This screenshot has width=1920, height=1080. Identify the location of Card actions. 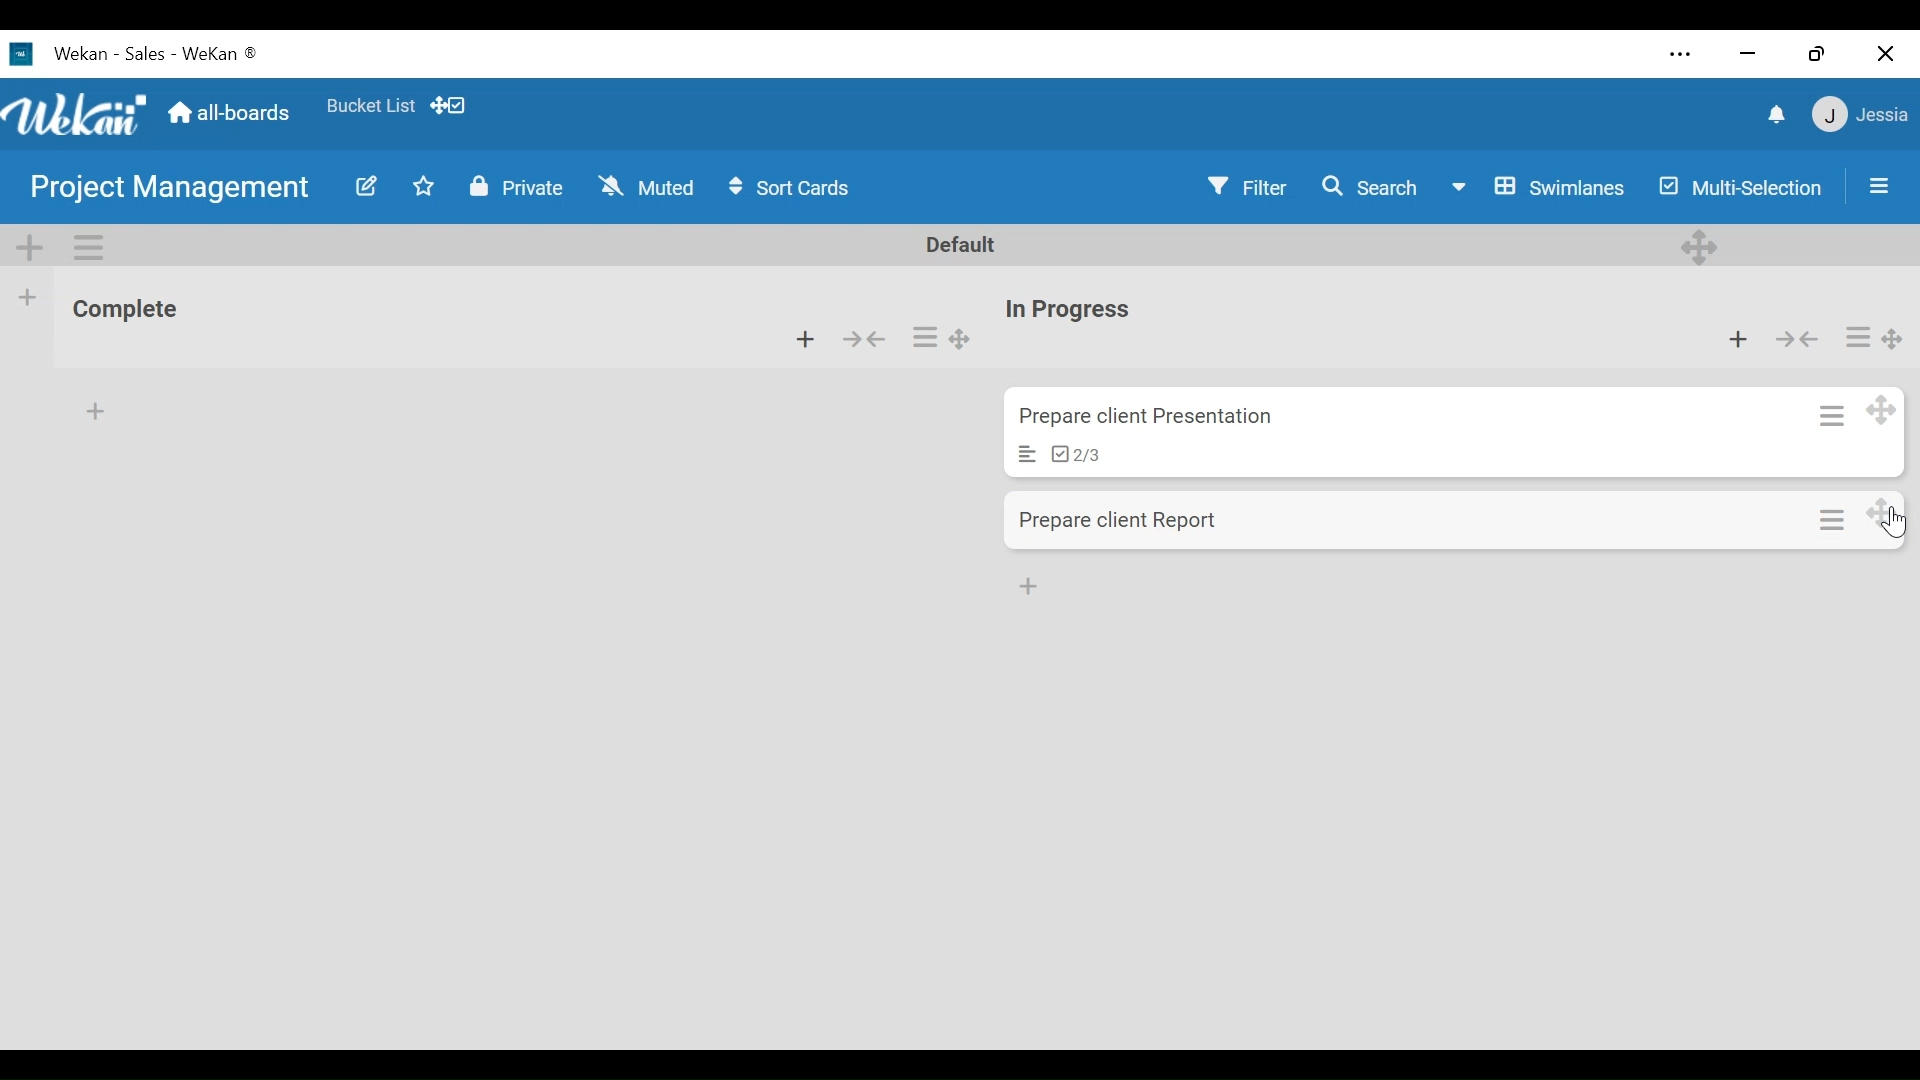
(1833, 515).